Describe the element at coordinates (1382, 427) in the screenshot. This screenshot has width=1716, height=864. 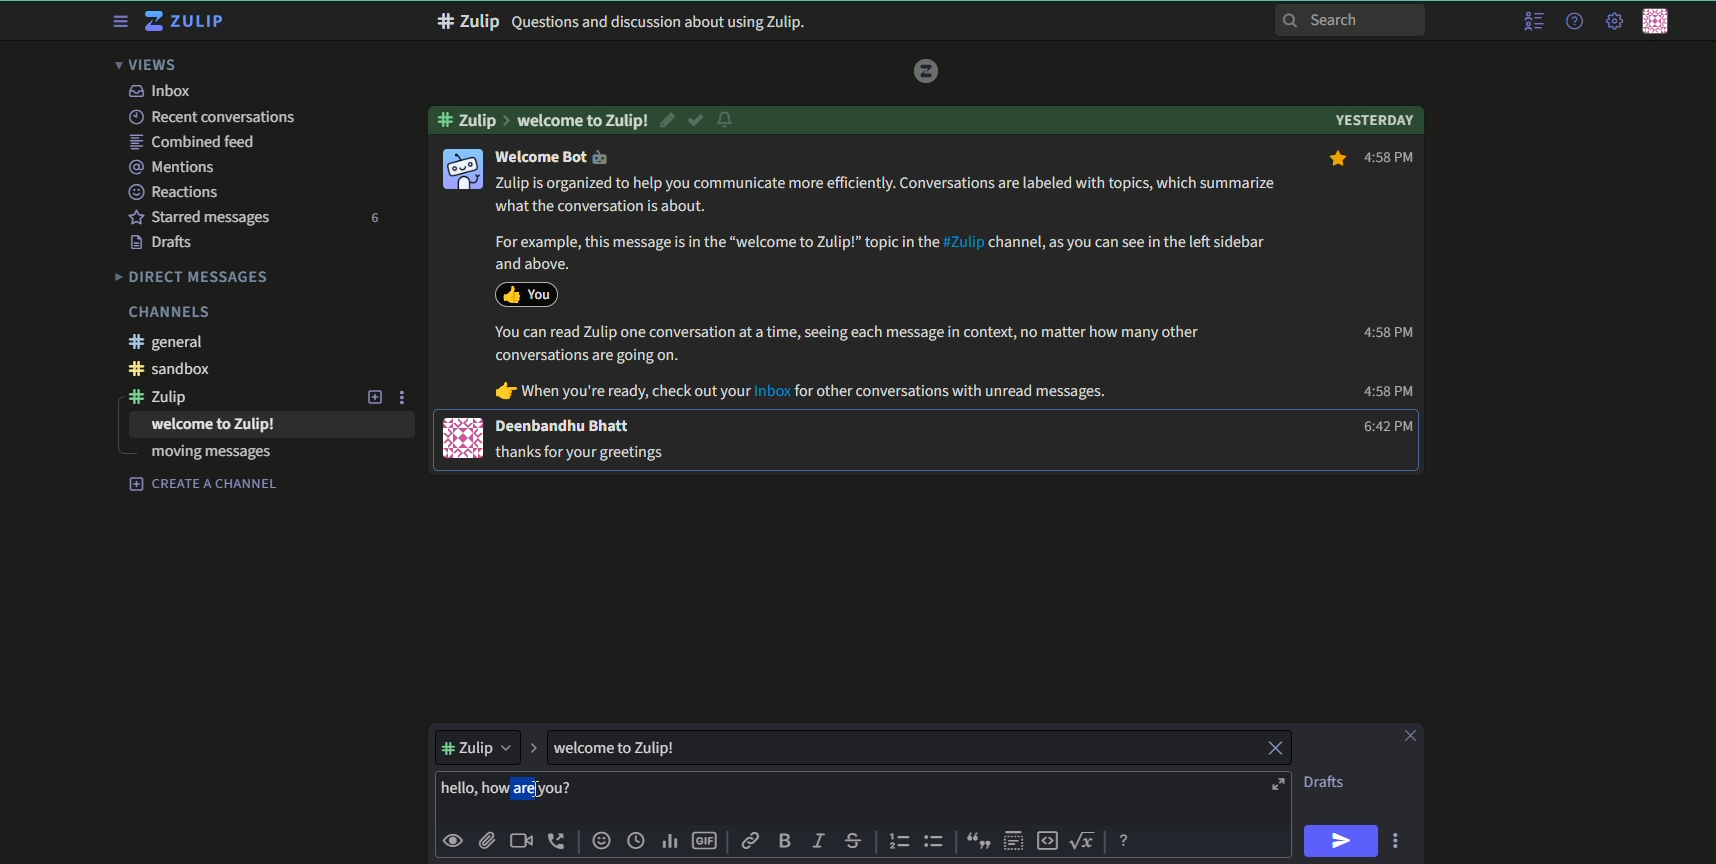
I see `6:42 PM` at that location.